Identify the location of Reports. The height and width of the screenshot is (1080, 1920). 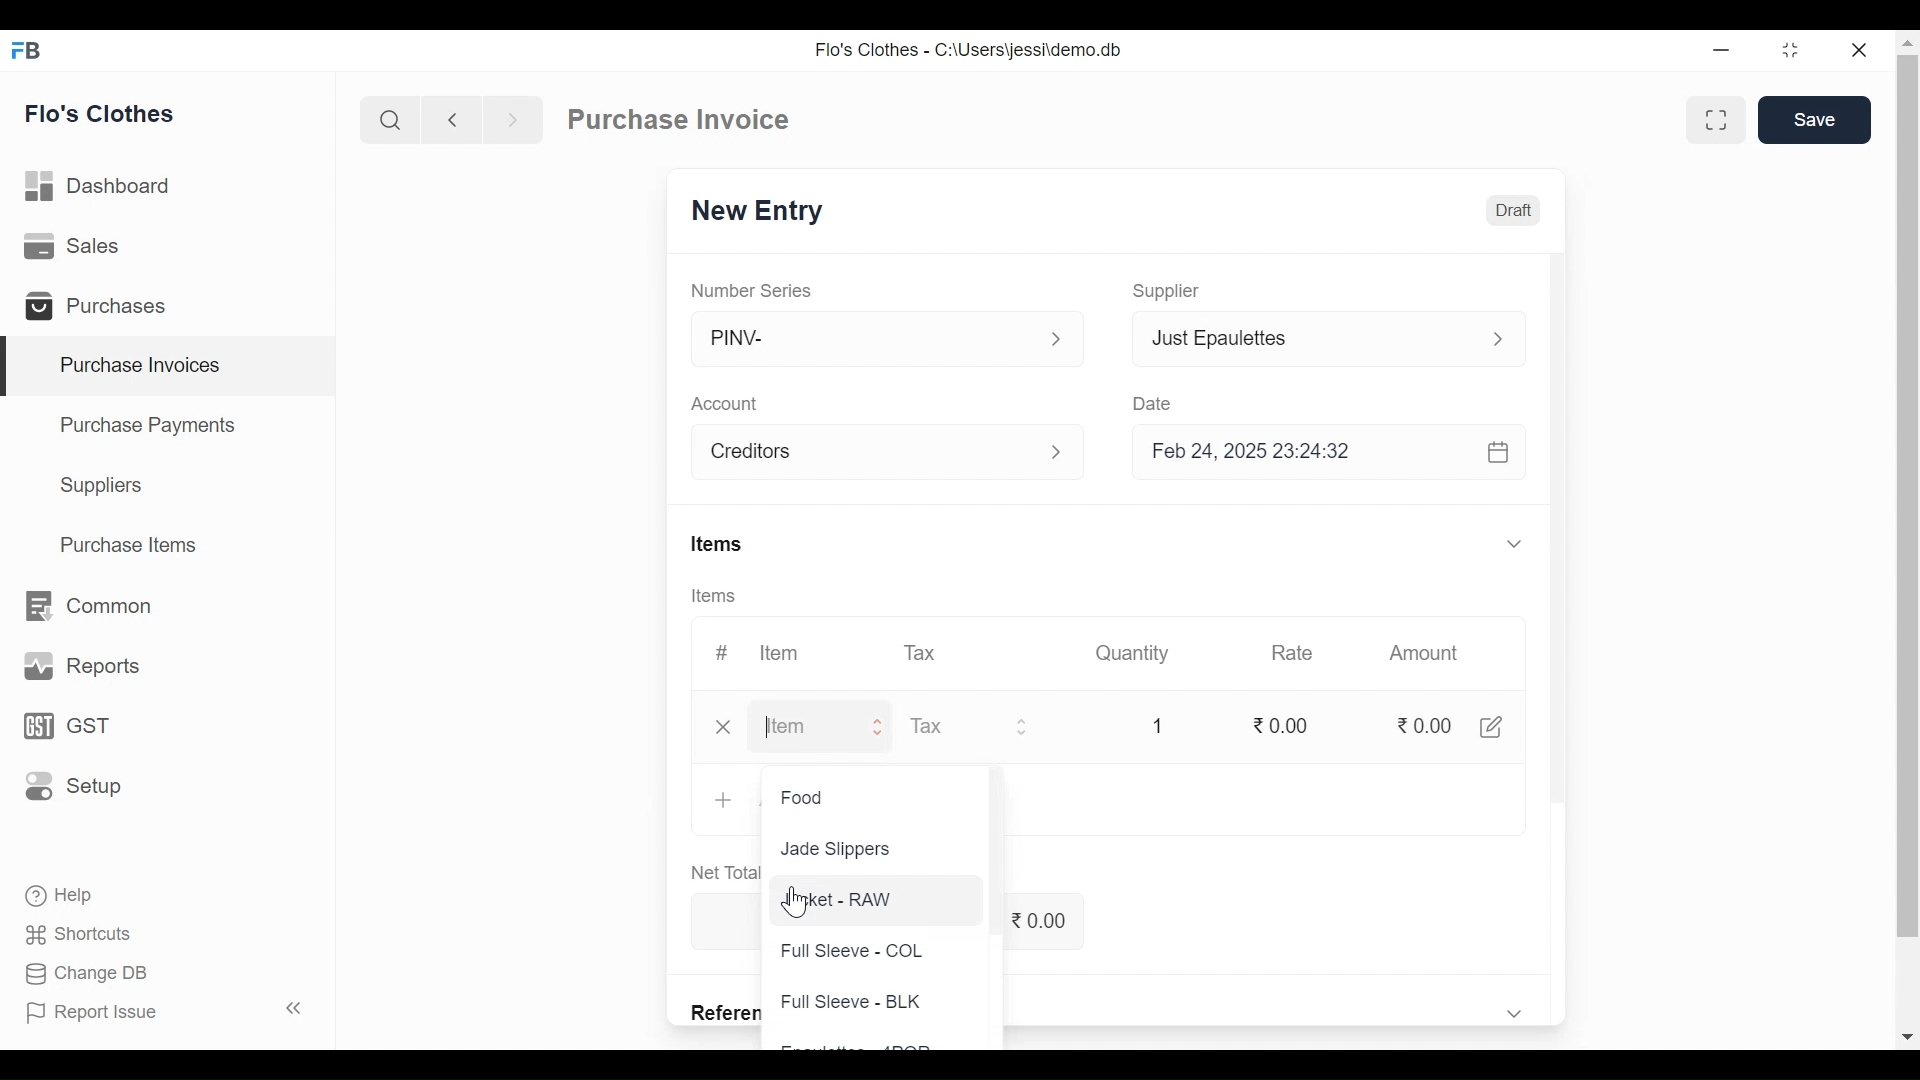
(78, 664).